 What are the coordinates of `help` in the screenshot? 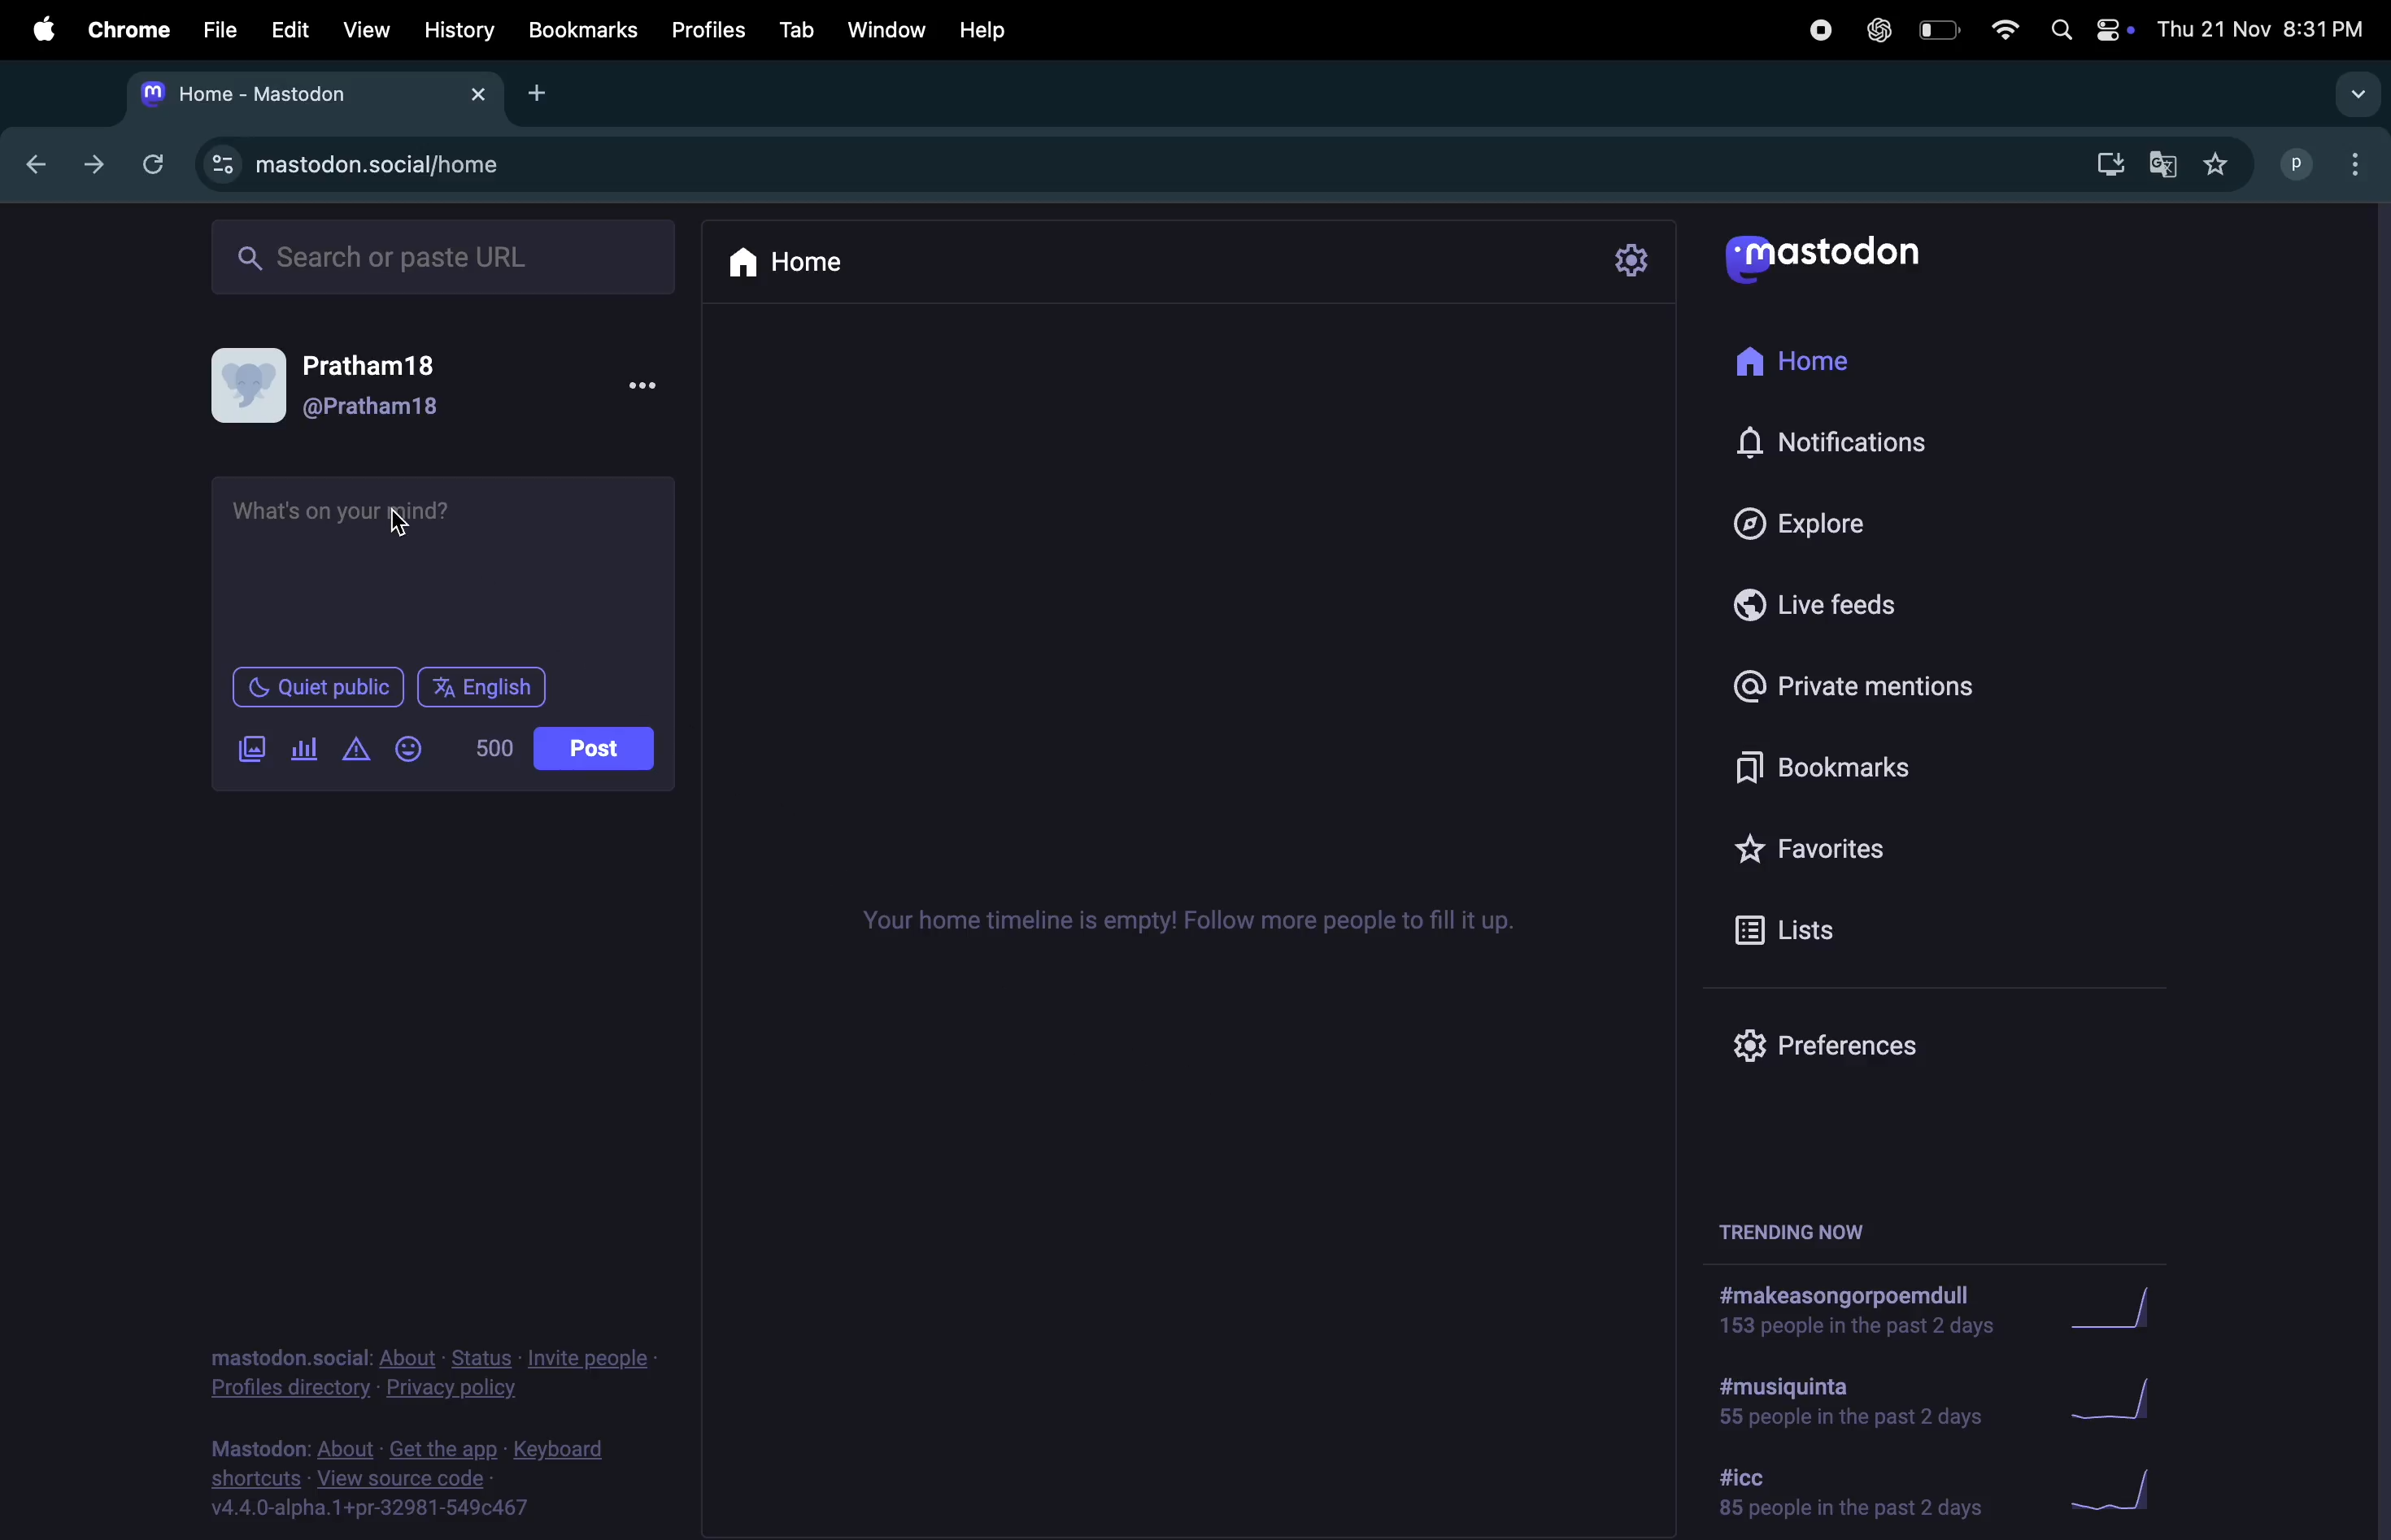 It's located at (978, 31).